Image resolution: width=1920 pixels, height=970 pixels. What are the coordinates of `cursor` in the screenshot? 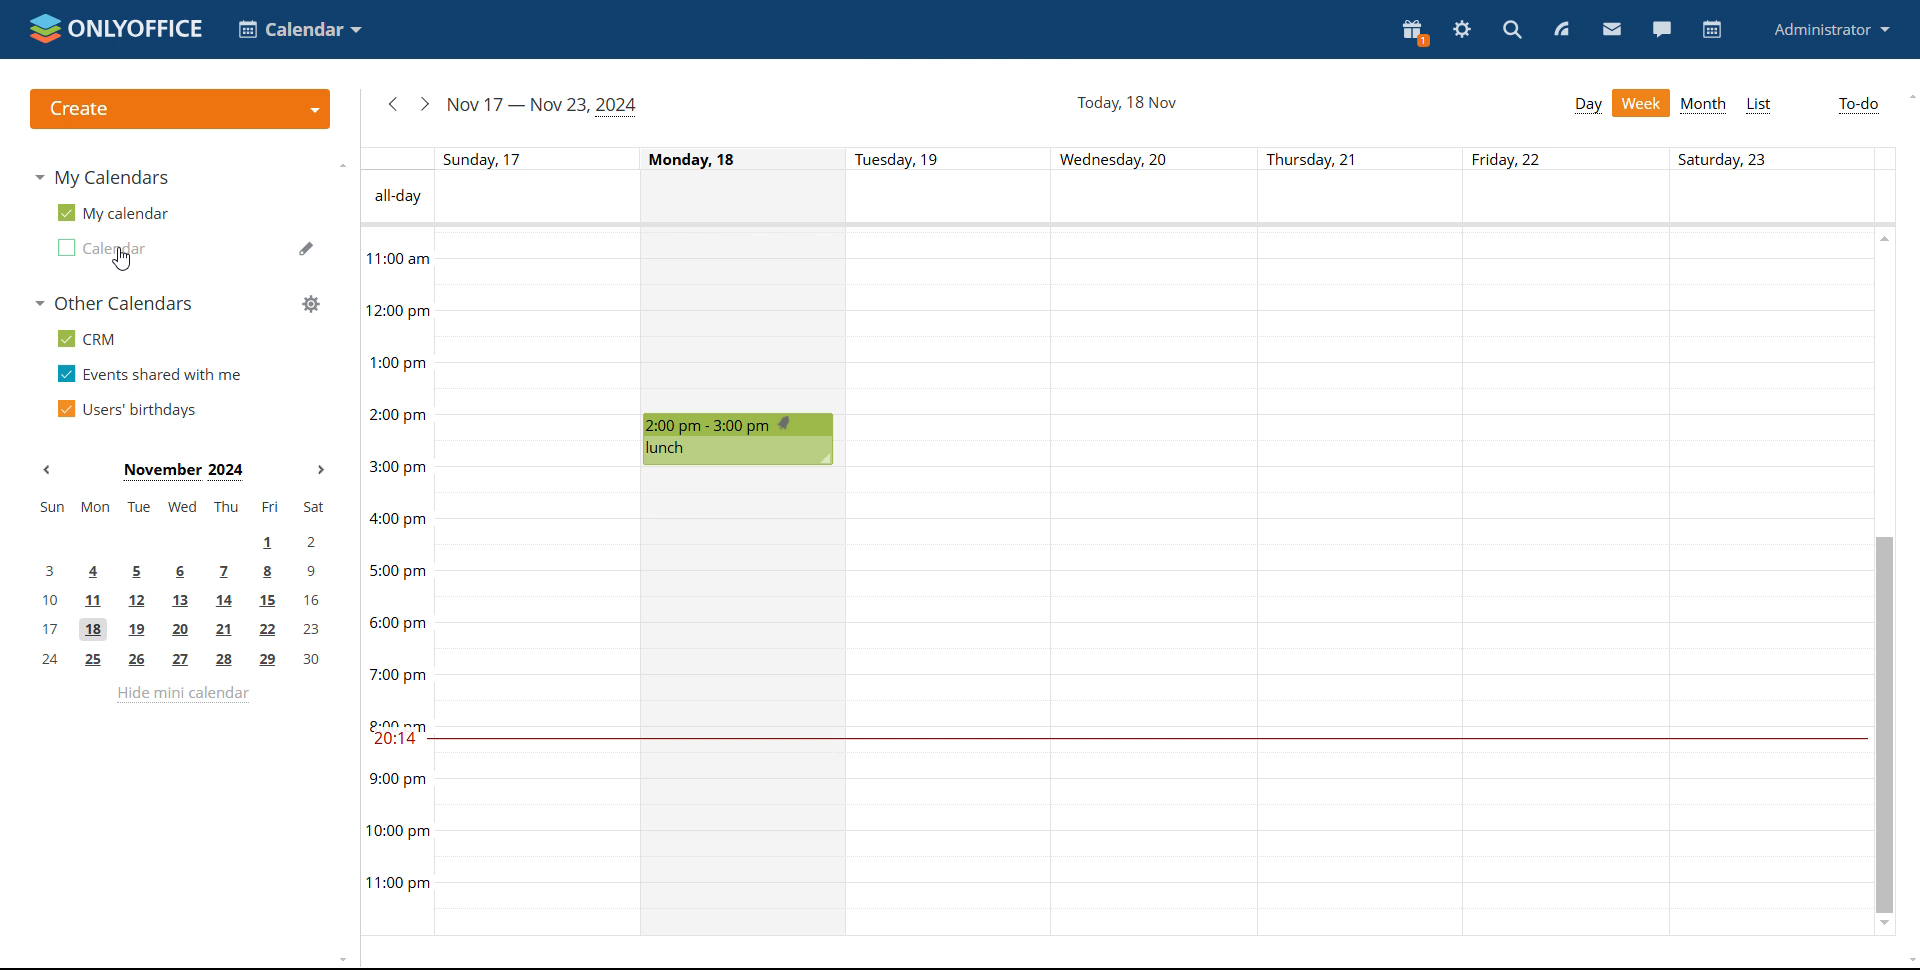 It's located at (123, 262).